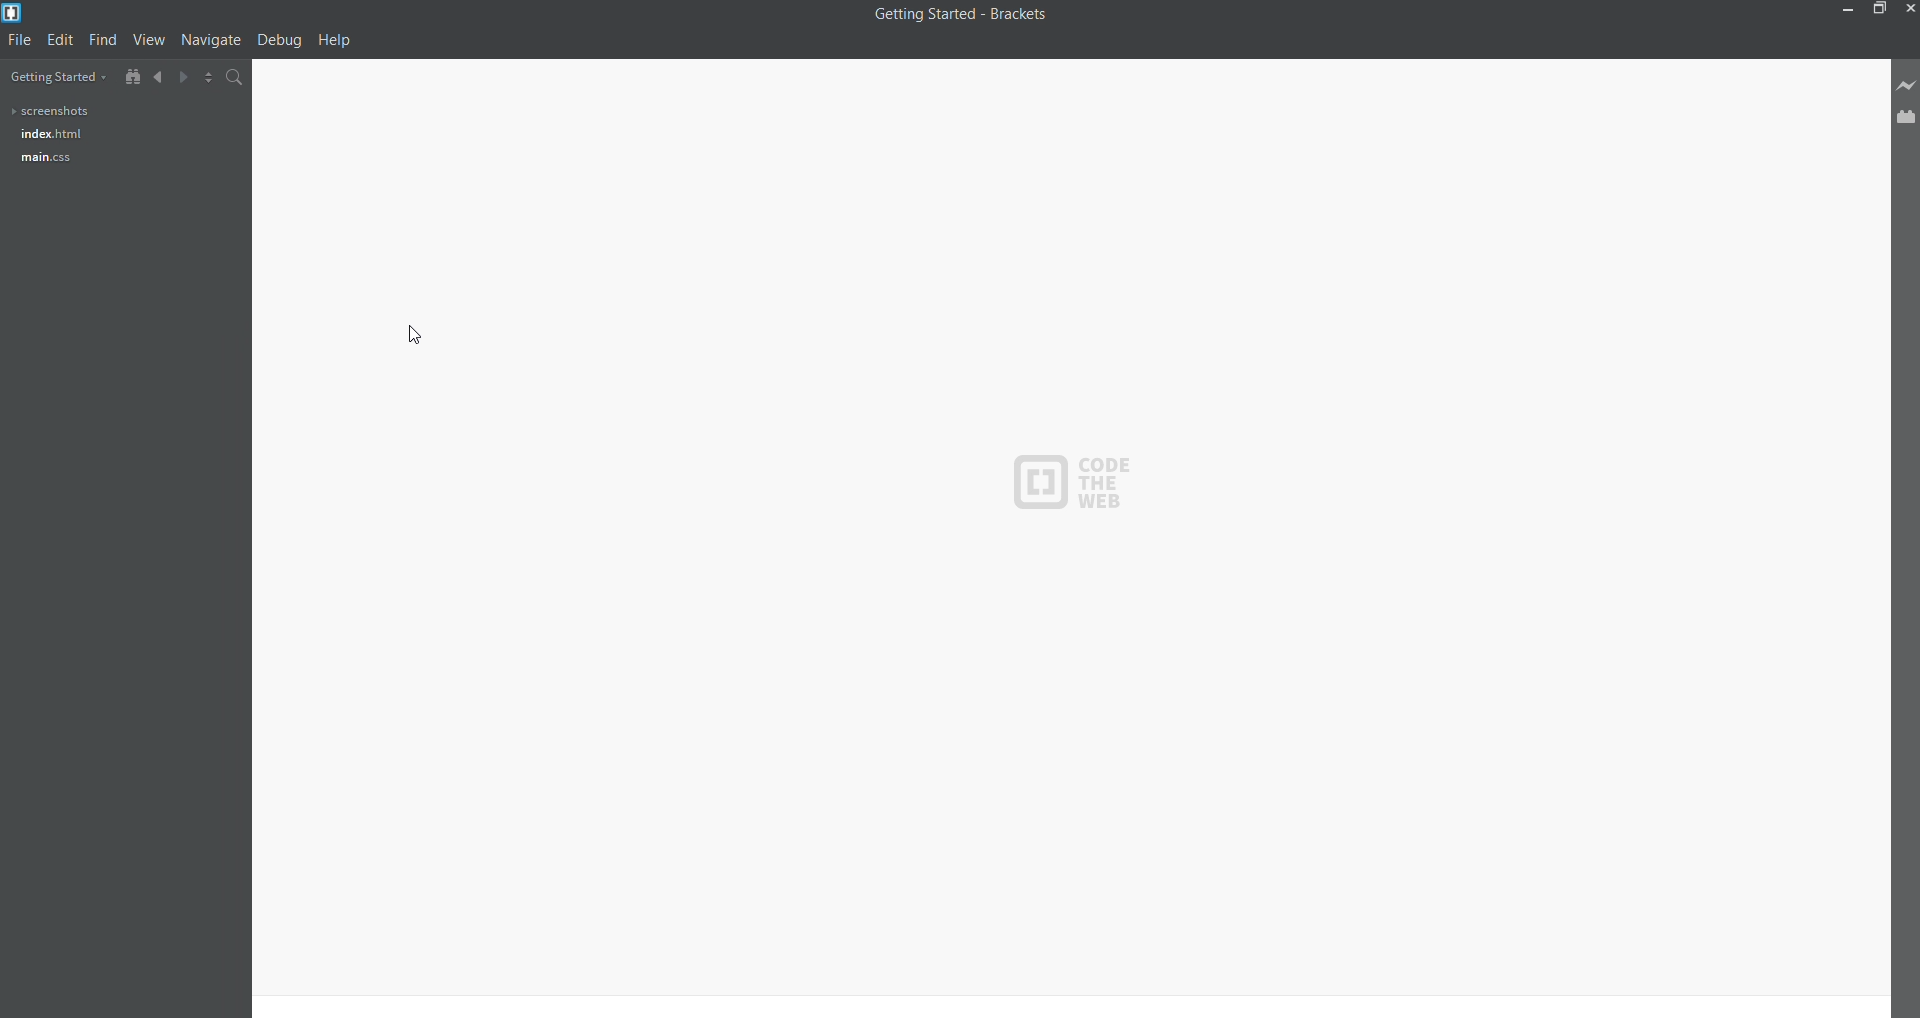 The width and height of the screenshot is (1920, 1018). I want to click on forward, so click(175, 77).